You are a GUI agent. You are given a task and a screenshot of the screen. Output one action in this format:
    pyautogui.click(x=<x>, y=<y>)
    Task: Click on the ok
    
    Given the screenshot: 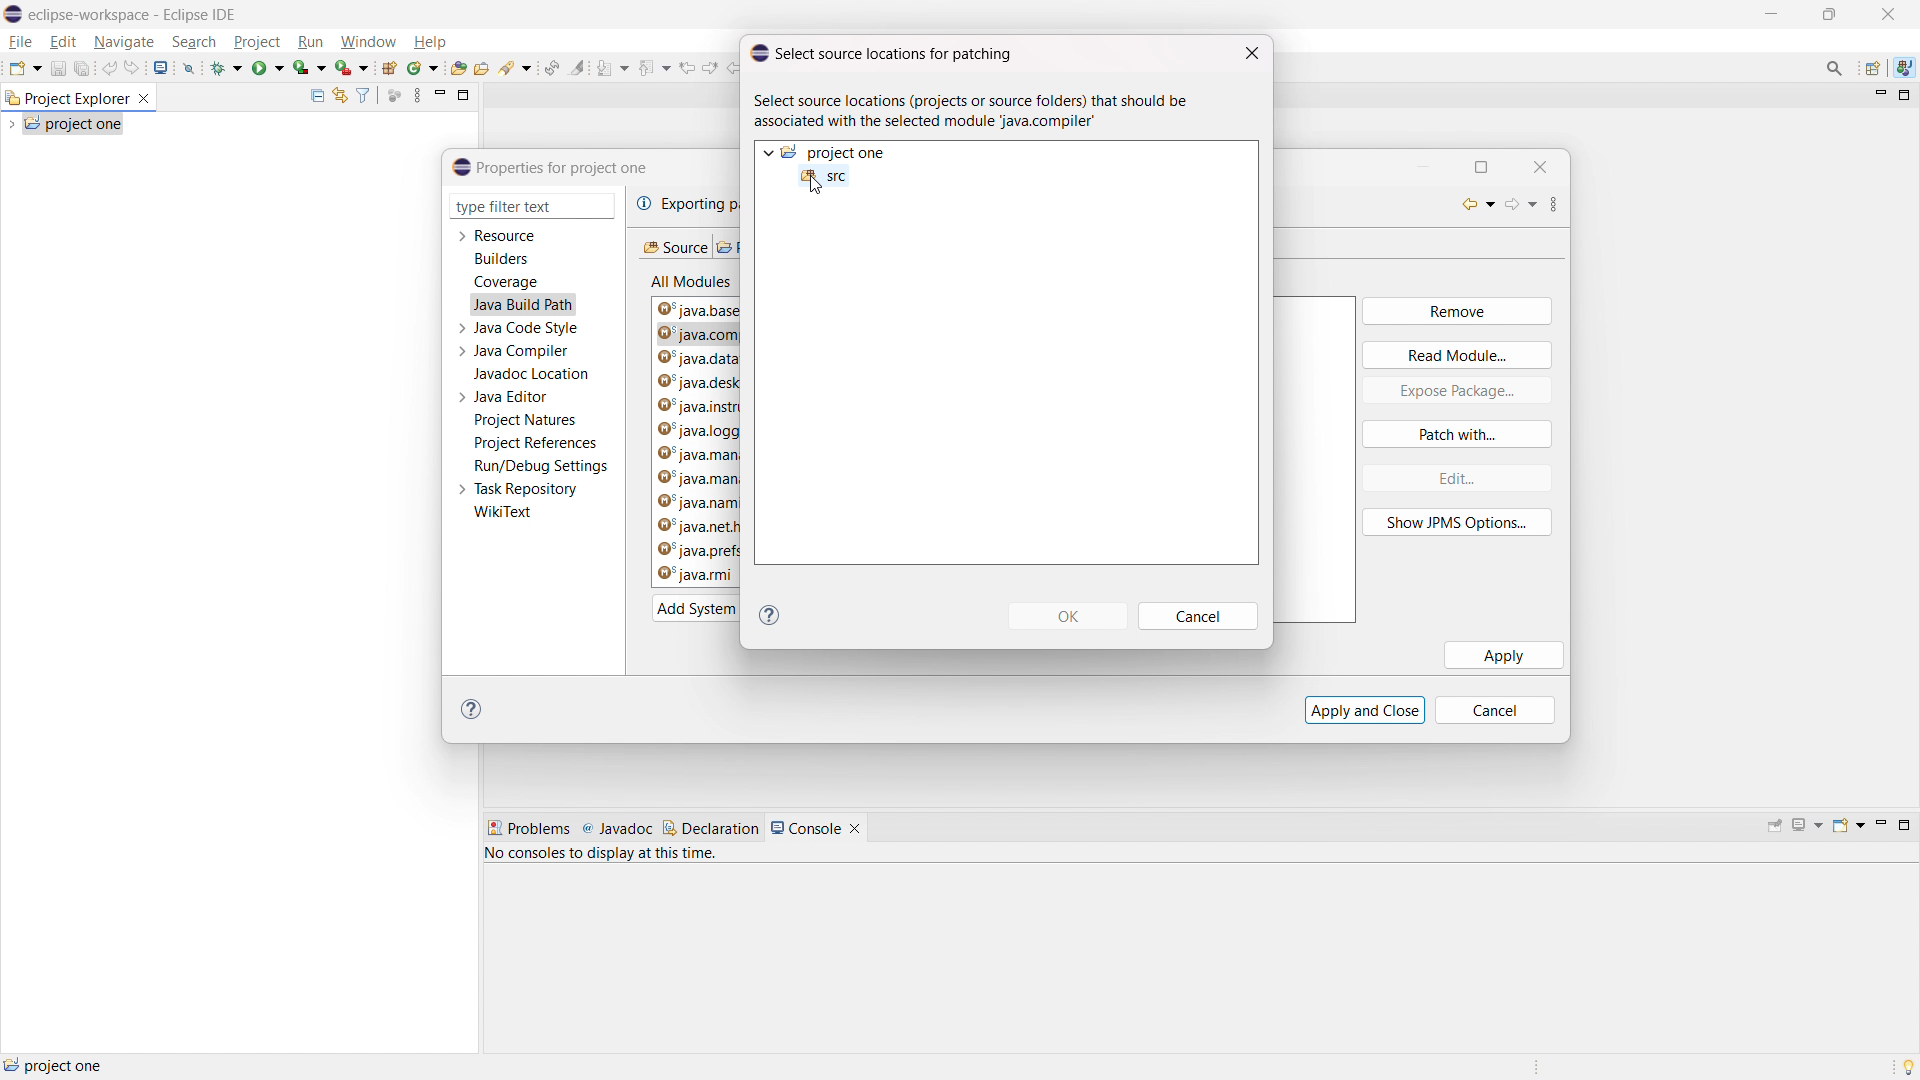 What is the action you would take?
    pyautogui.click(x=1068, y=616)
    